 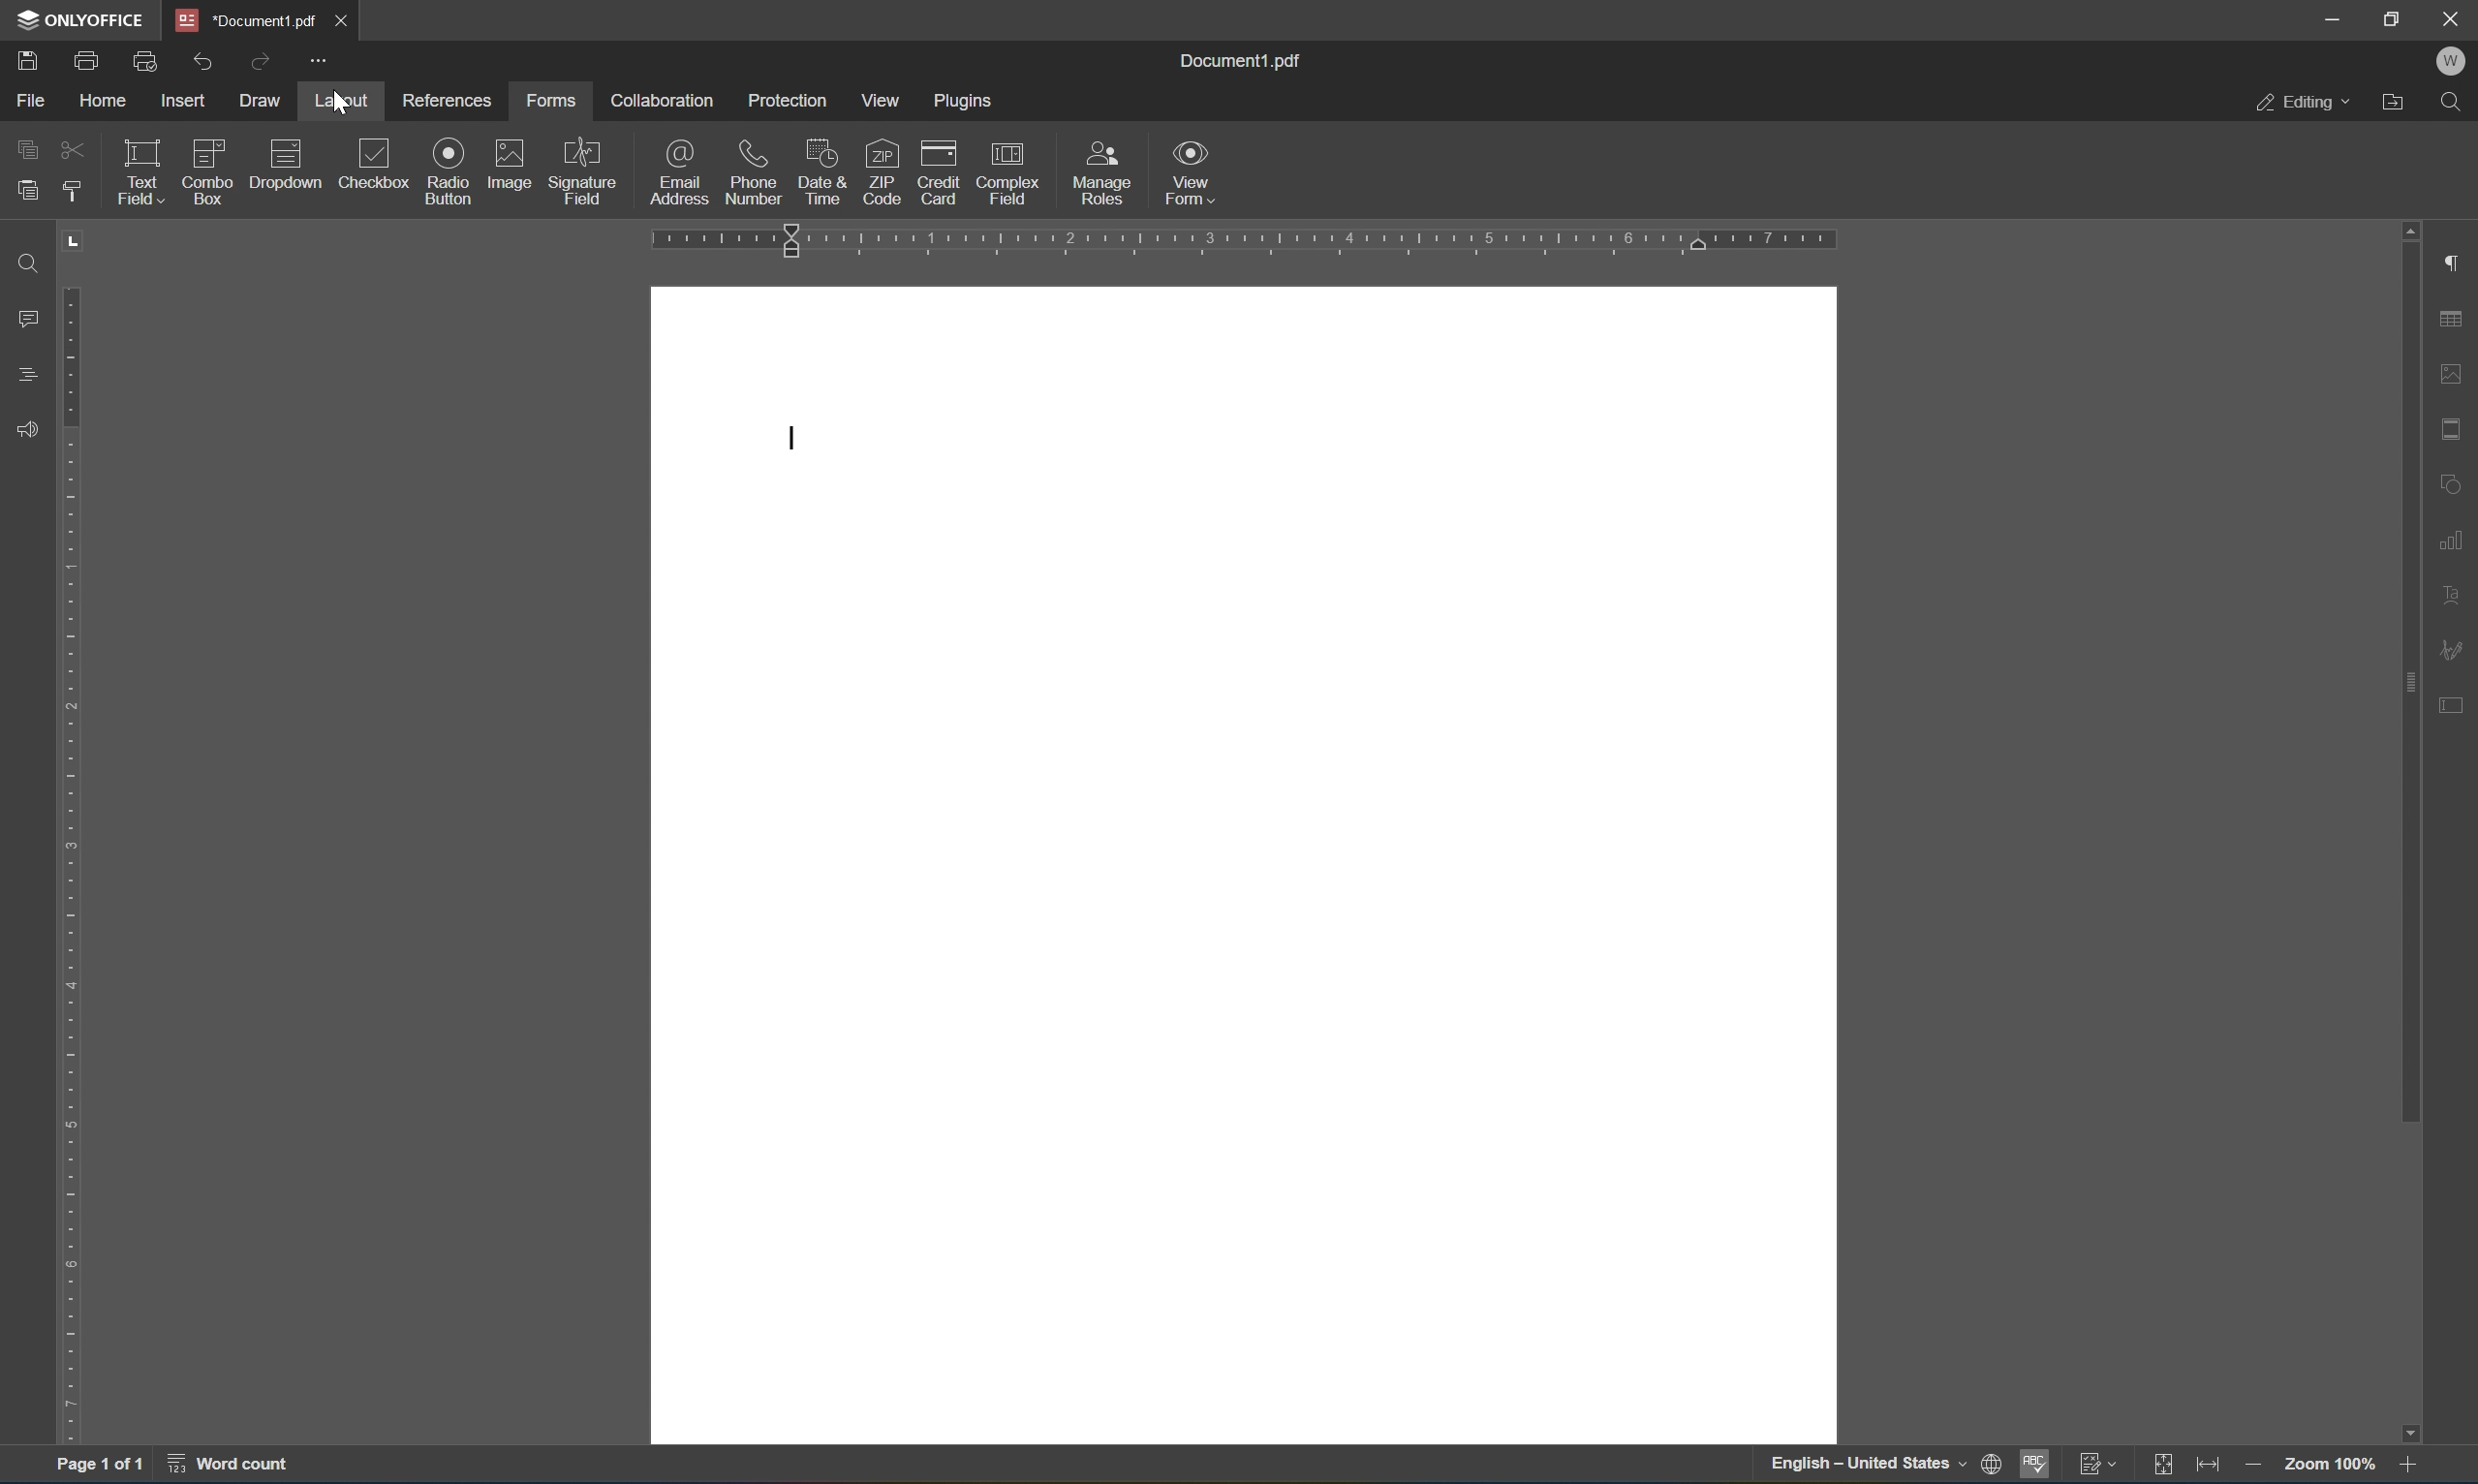 What do you see at coordinates (823, 169) in the screenshot?
I see `date & time` at bounding box center [823, 169].